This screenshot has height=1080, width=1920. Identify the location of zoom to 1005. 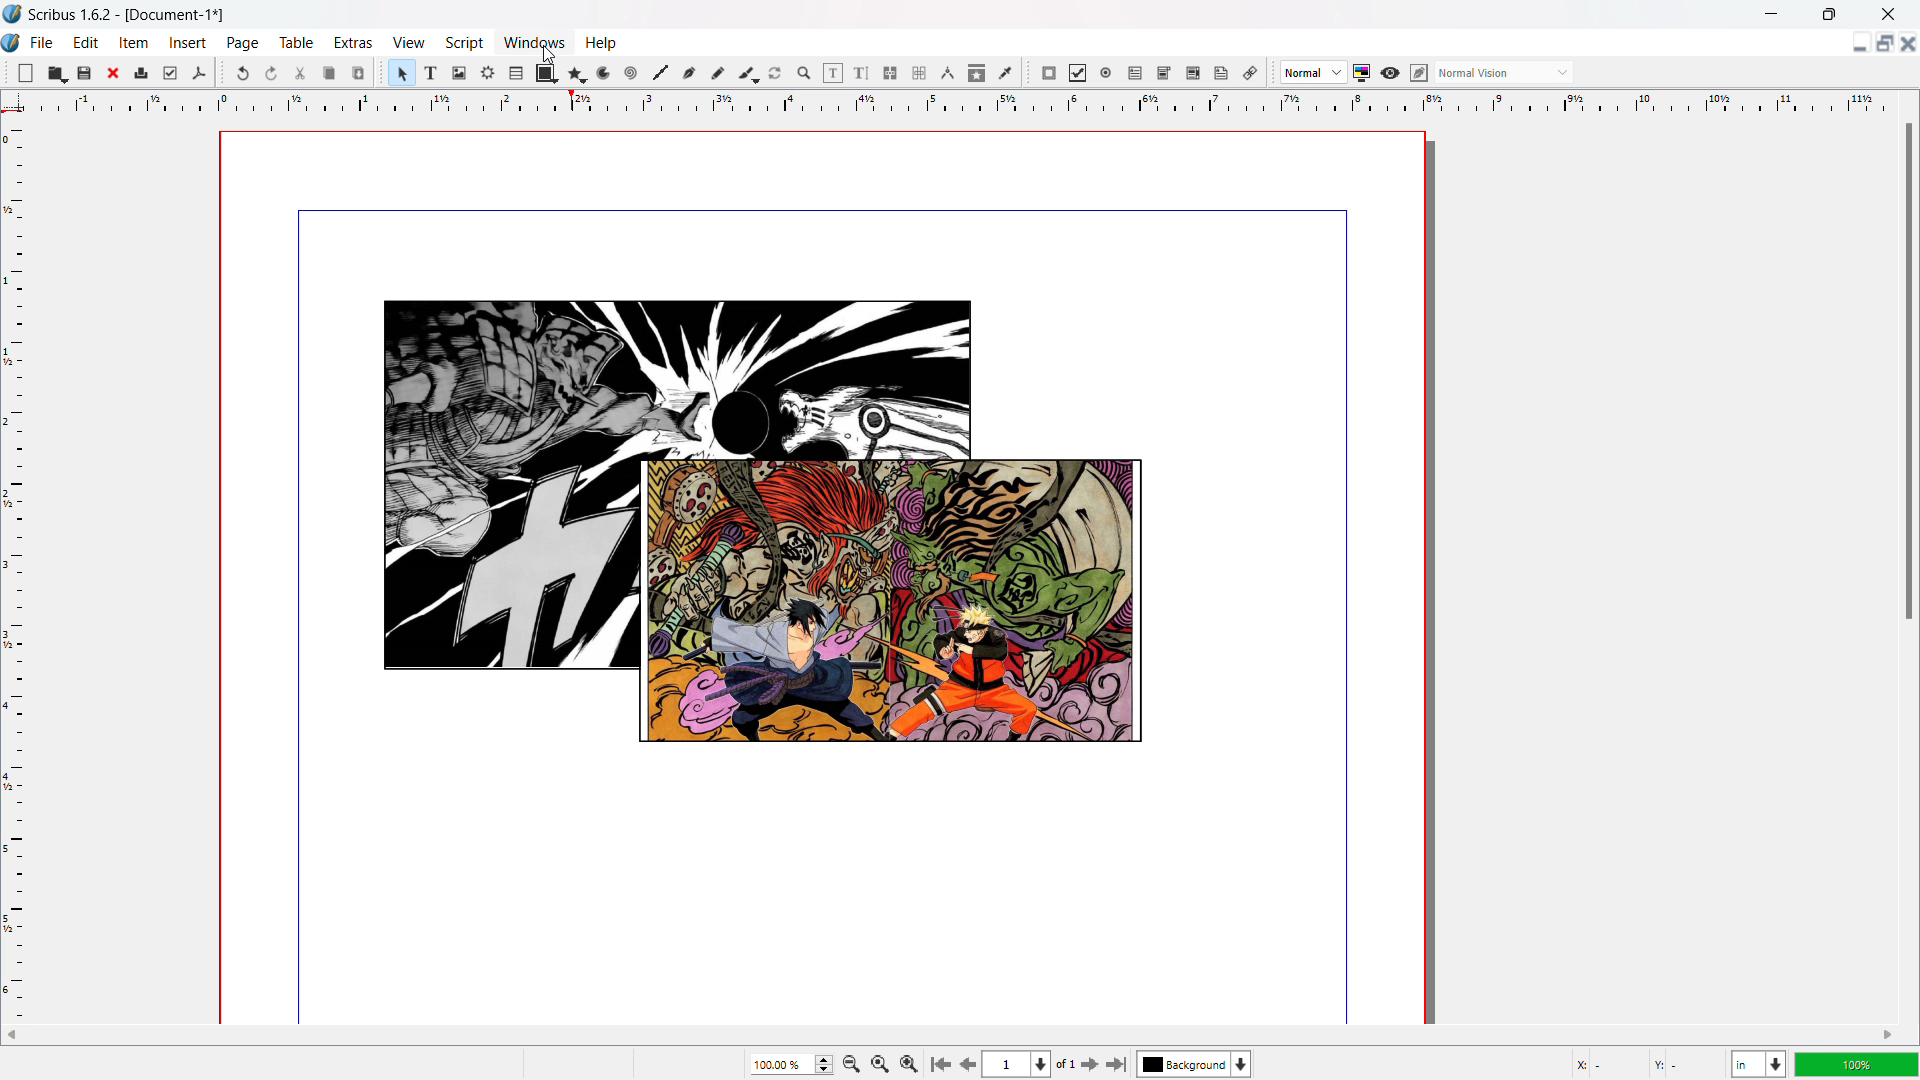
(880, 1063).